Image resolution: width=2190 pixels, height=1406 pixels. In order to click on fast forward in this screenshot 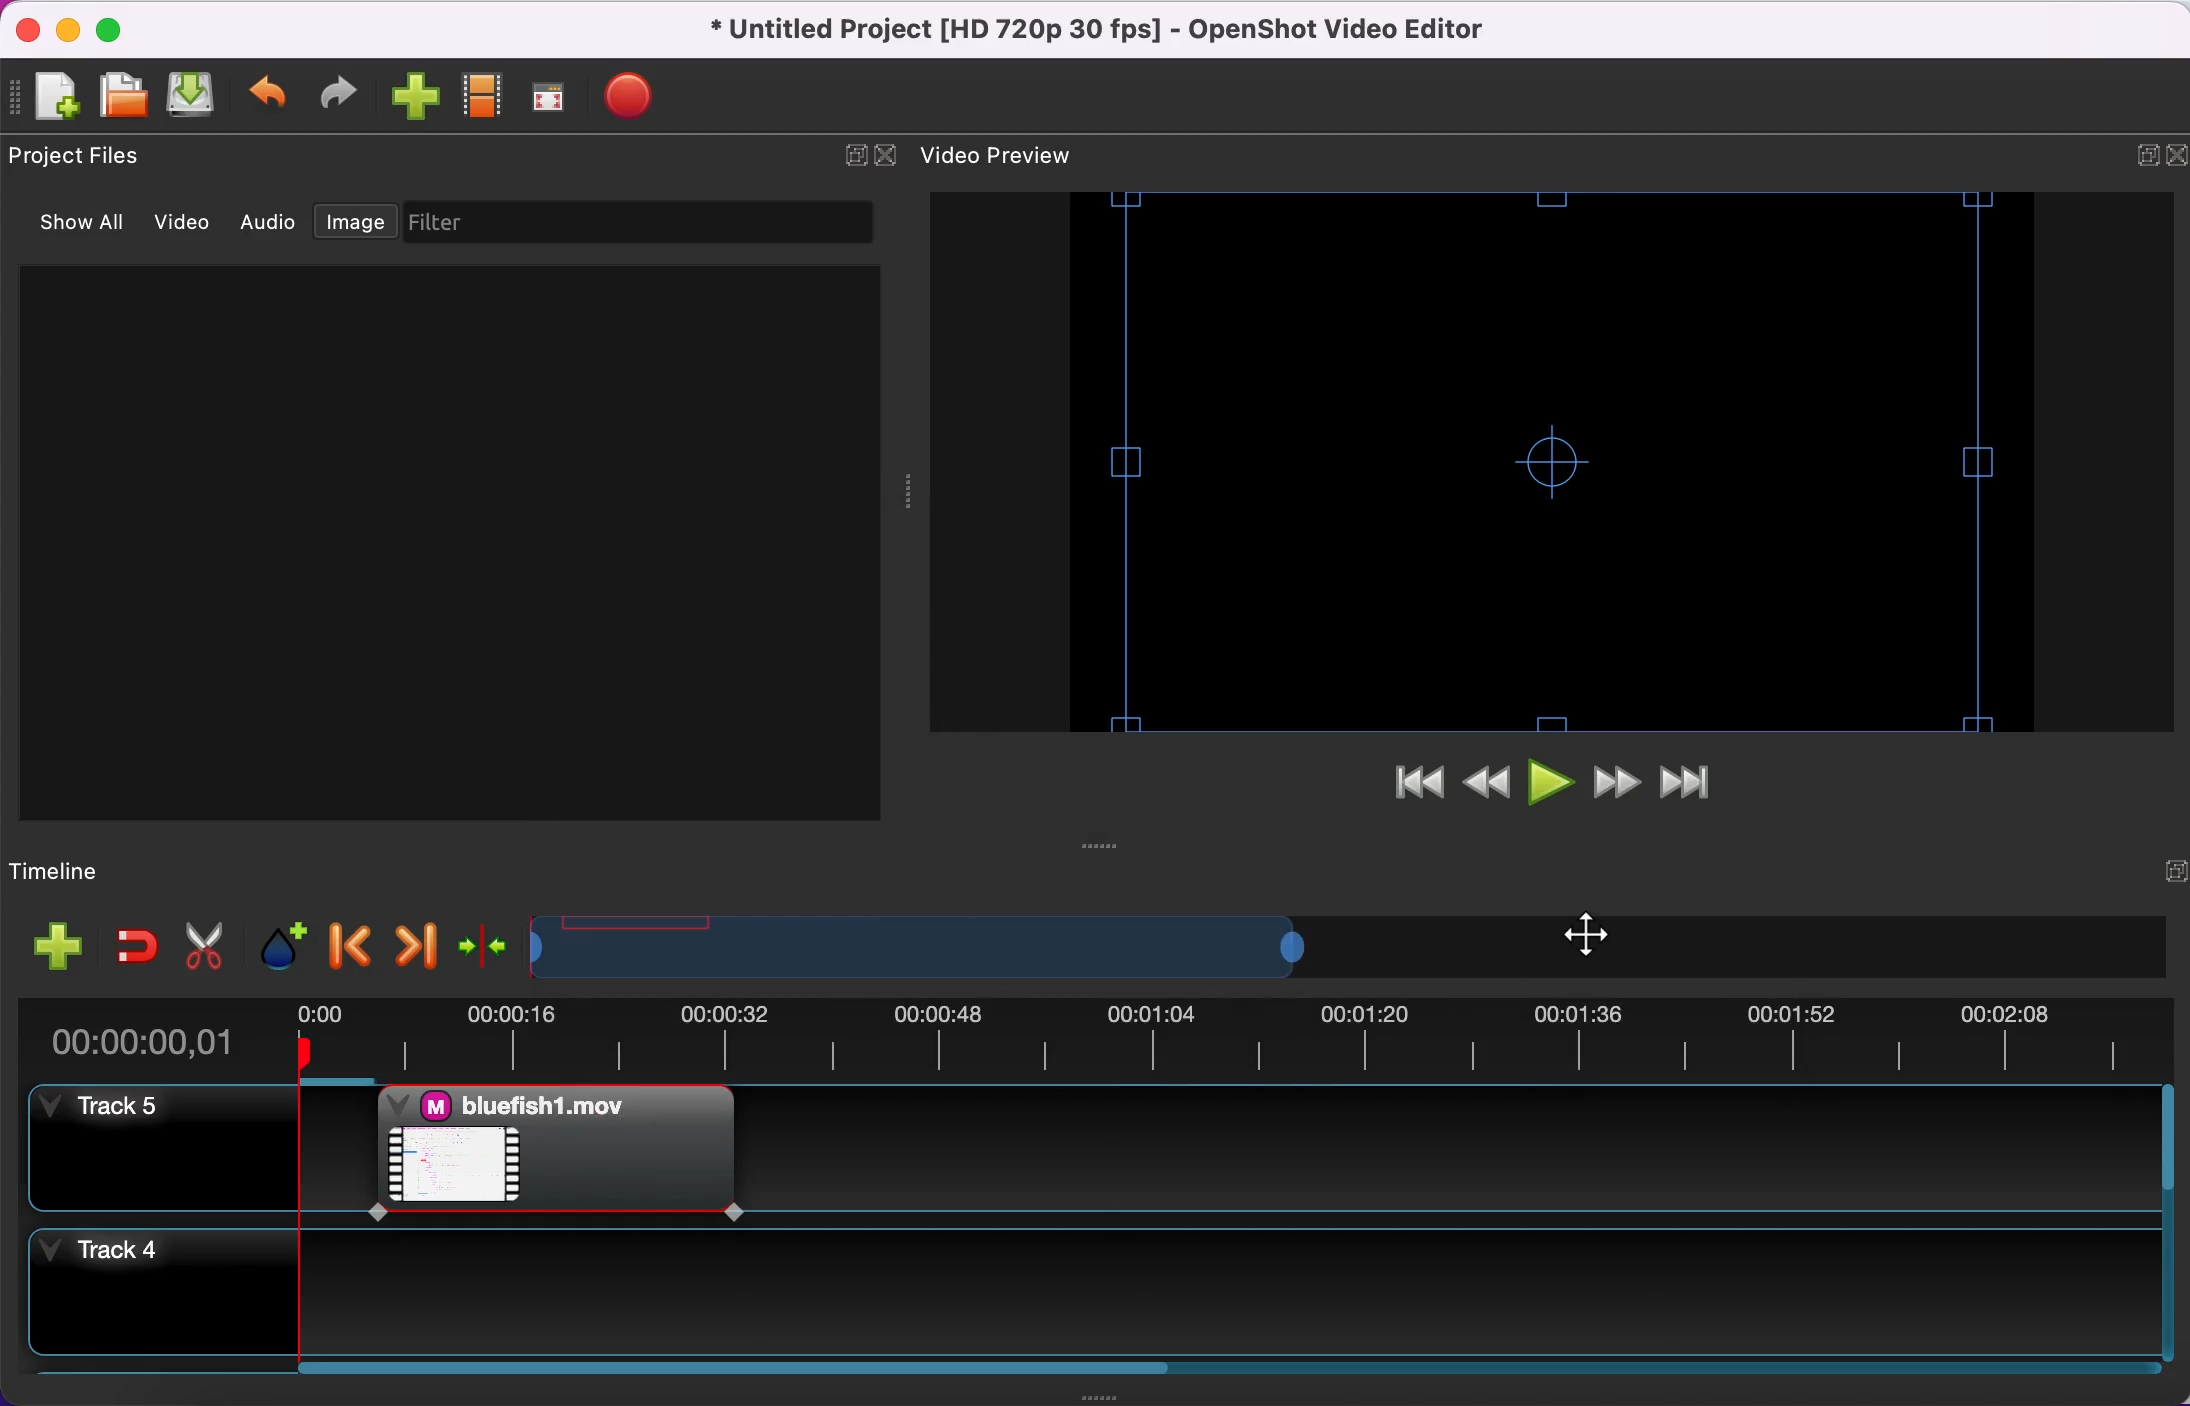, I will do `click(1618, 783)`.